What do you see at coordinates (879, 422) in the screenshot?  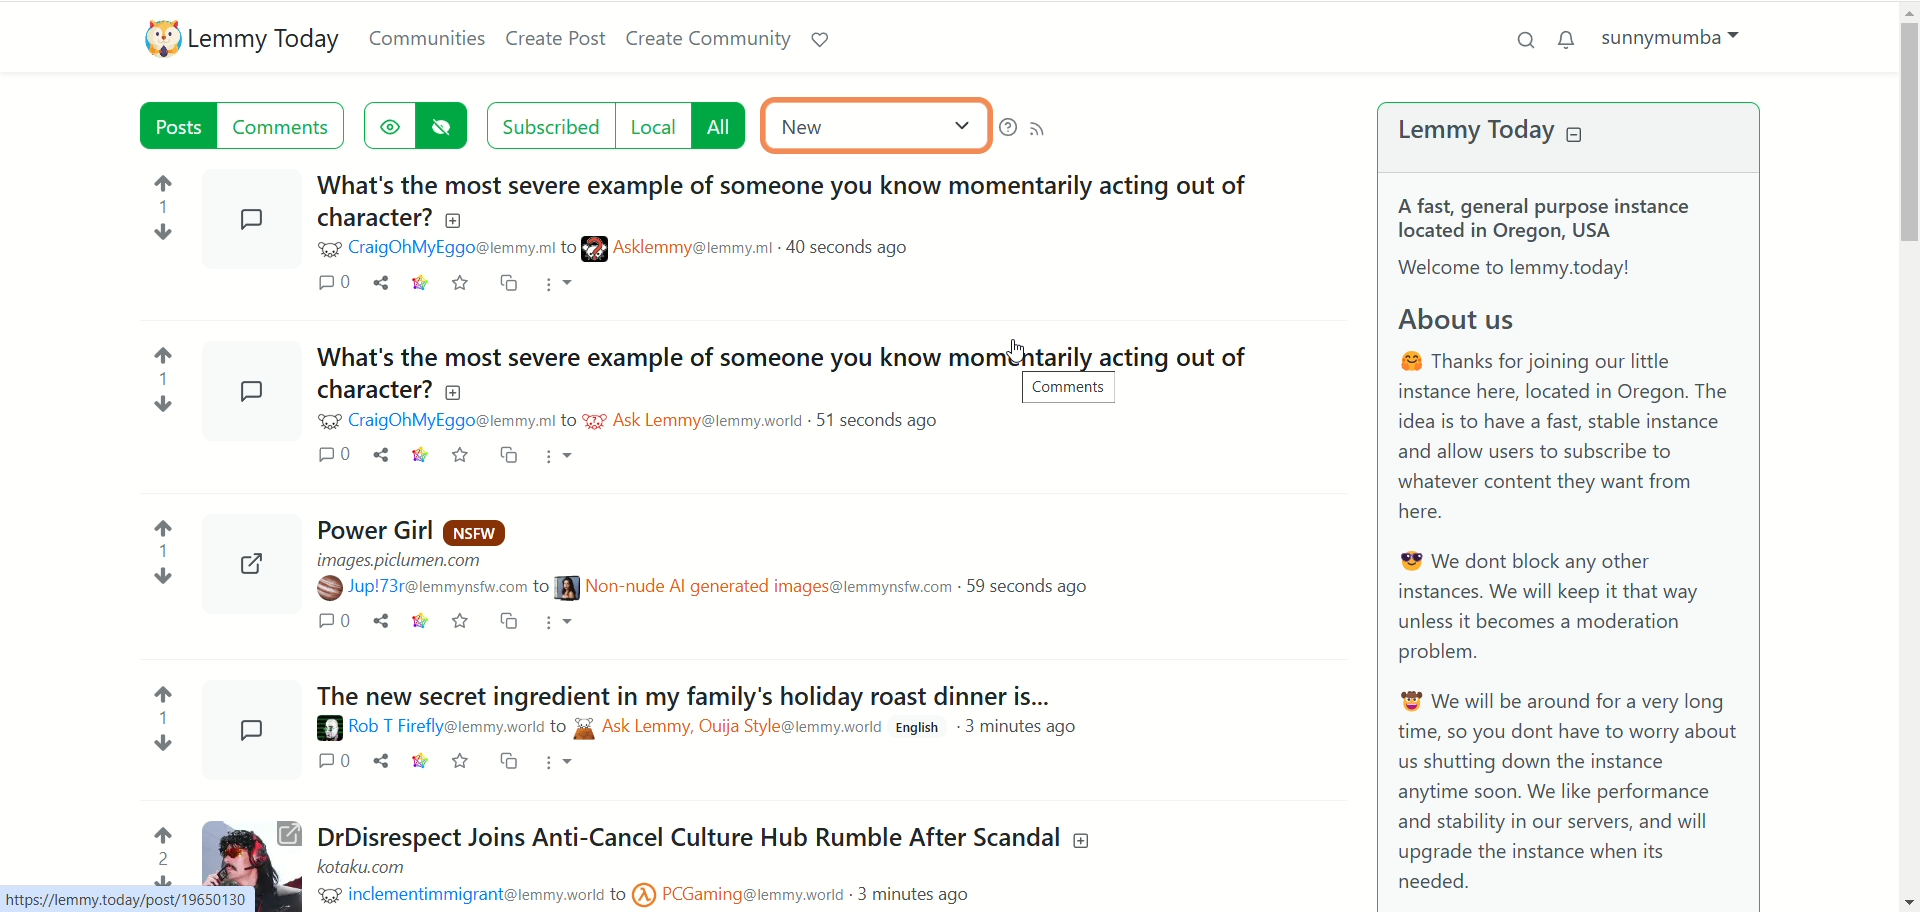 I see `51 seconds ago` at bounding box center [879, 422].